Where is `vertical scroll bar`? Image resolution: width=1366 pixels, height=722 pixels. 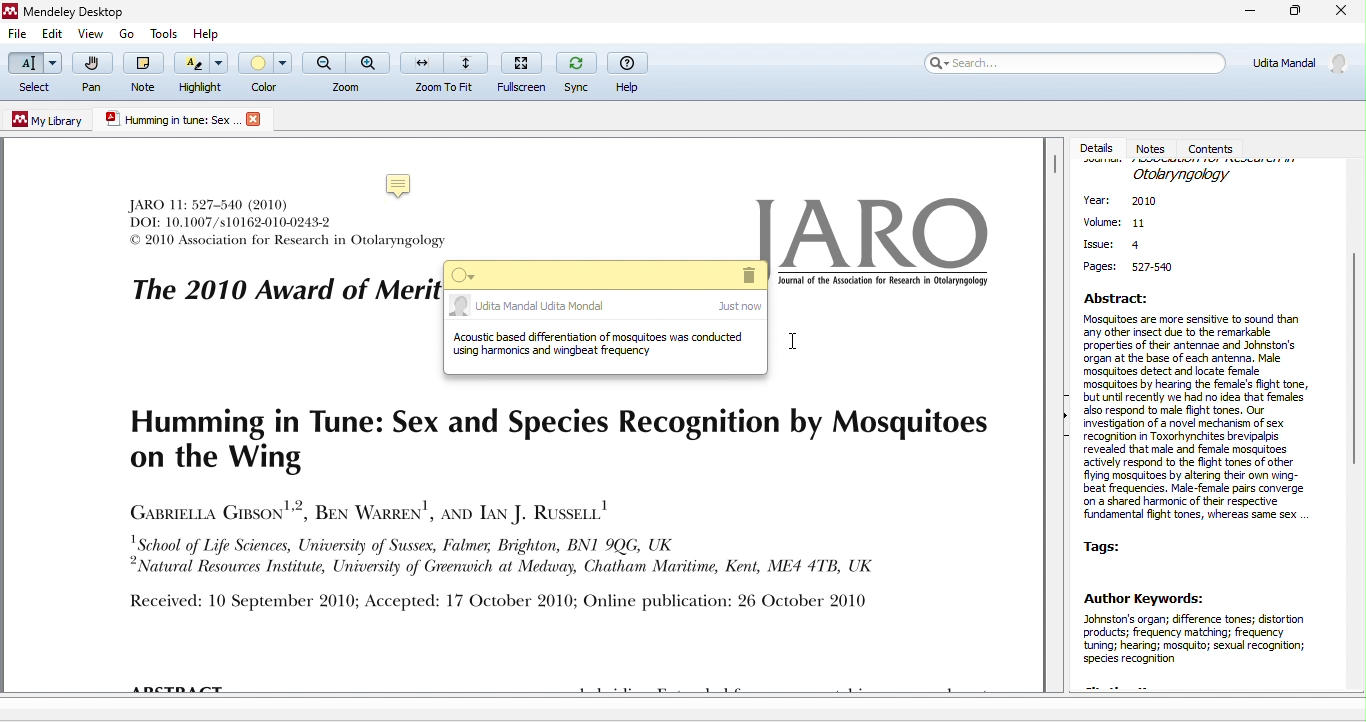
vertical scroll bar is located at coordinates (1054, 168).